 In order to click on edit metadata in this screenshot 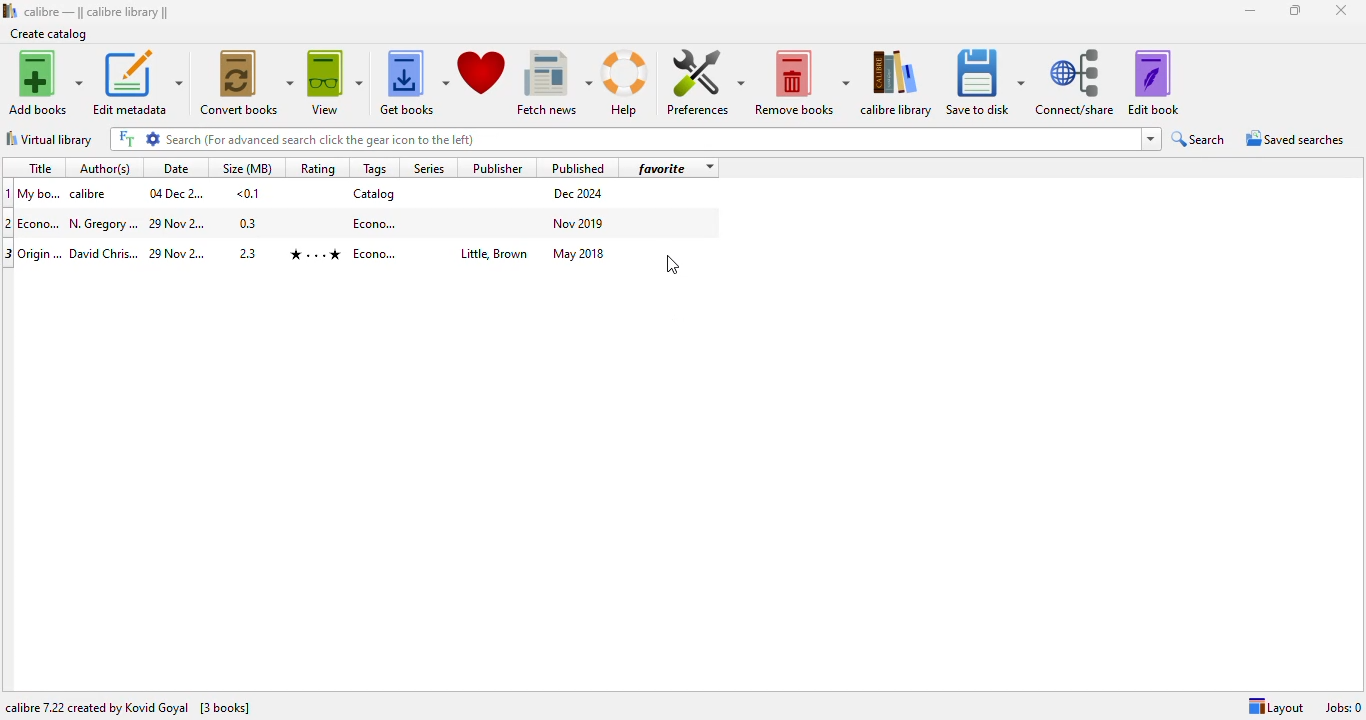, I will do `click(137, 82)`.